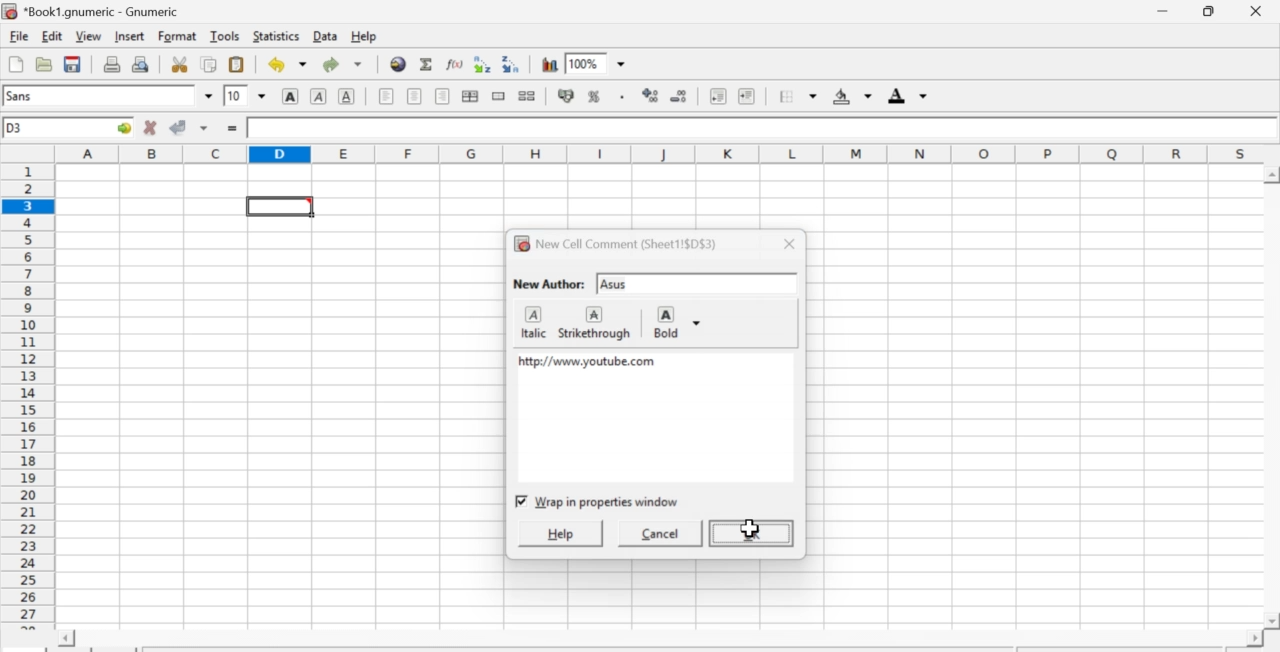 This screenshot has height=652, width=1280. I want to click on ok, so click(754, 534).